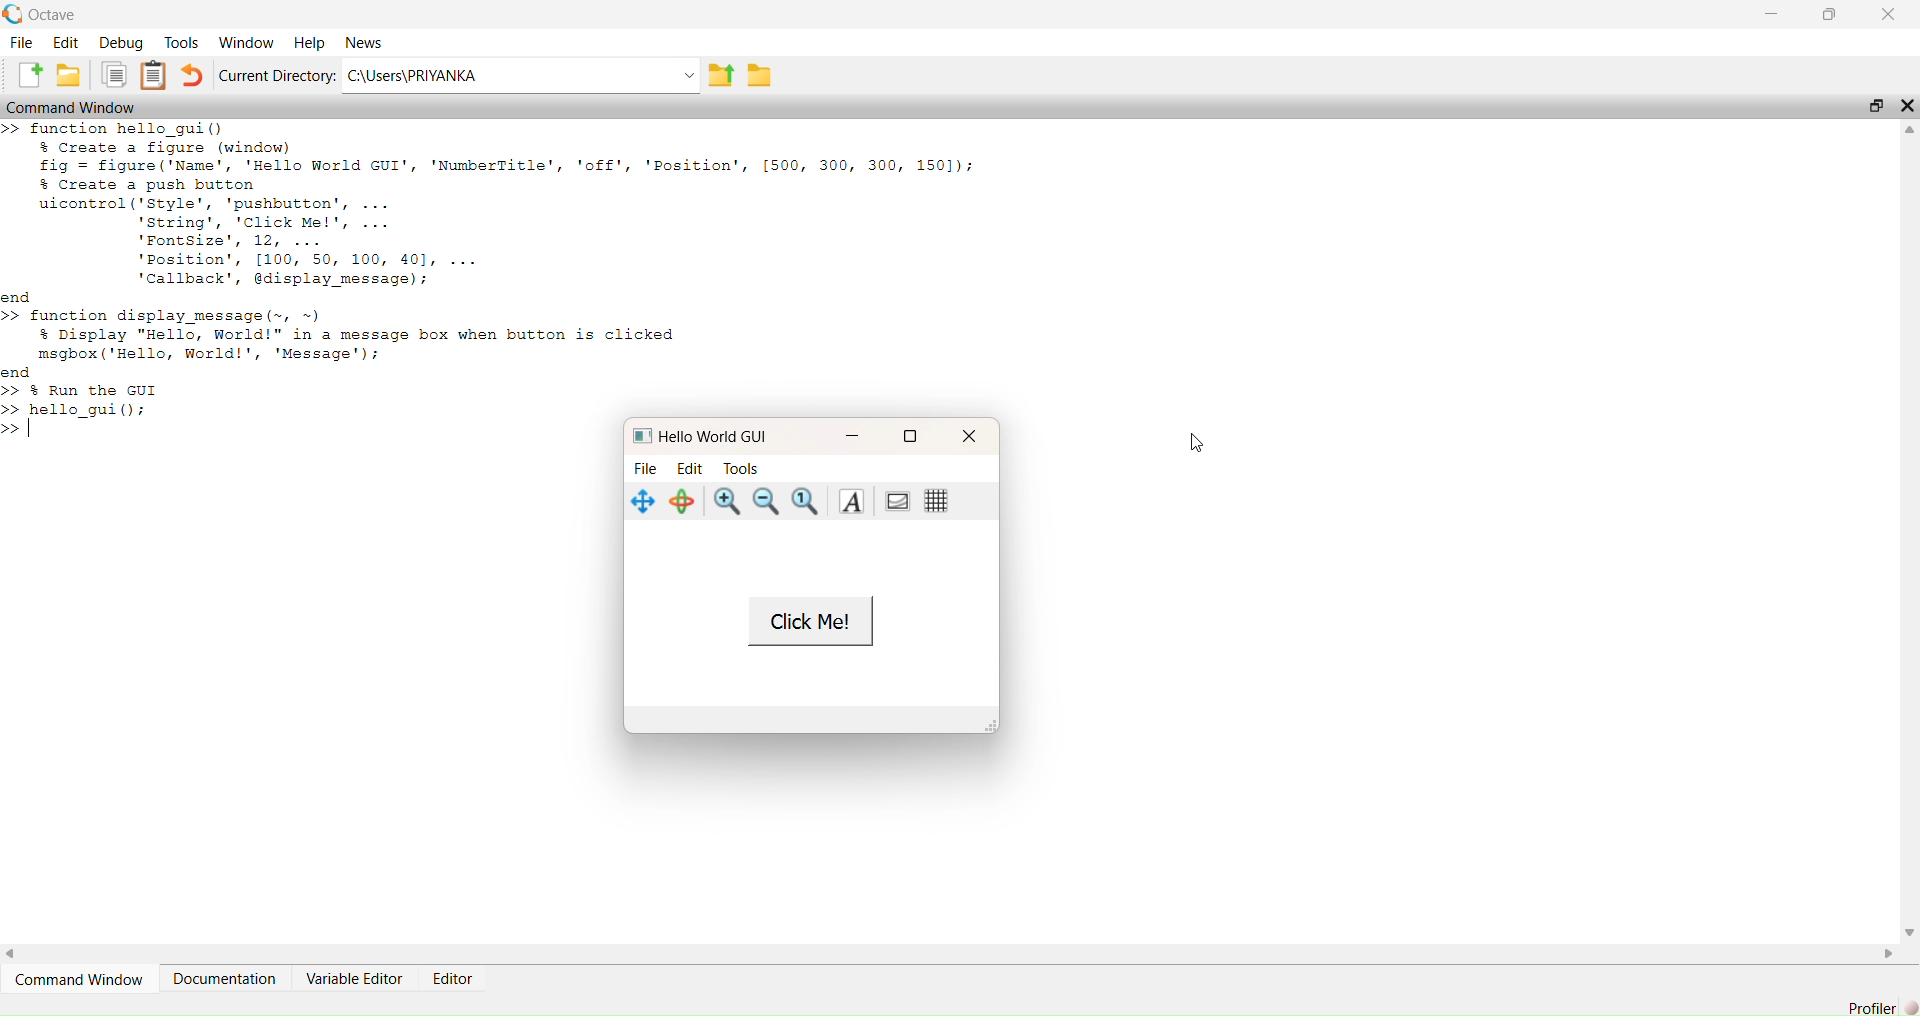 The width and height of the screenshot is (1920, 1016). I want to click on minimise, so click(1768, 12).